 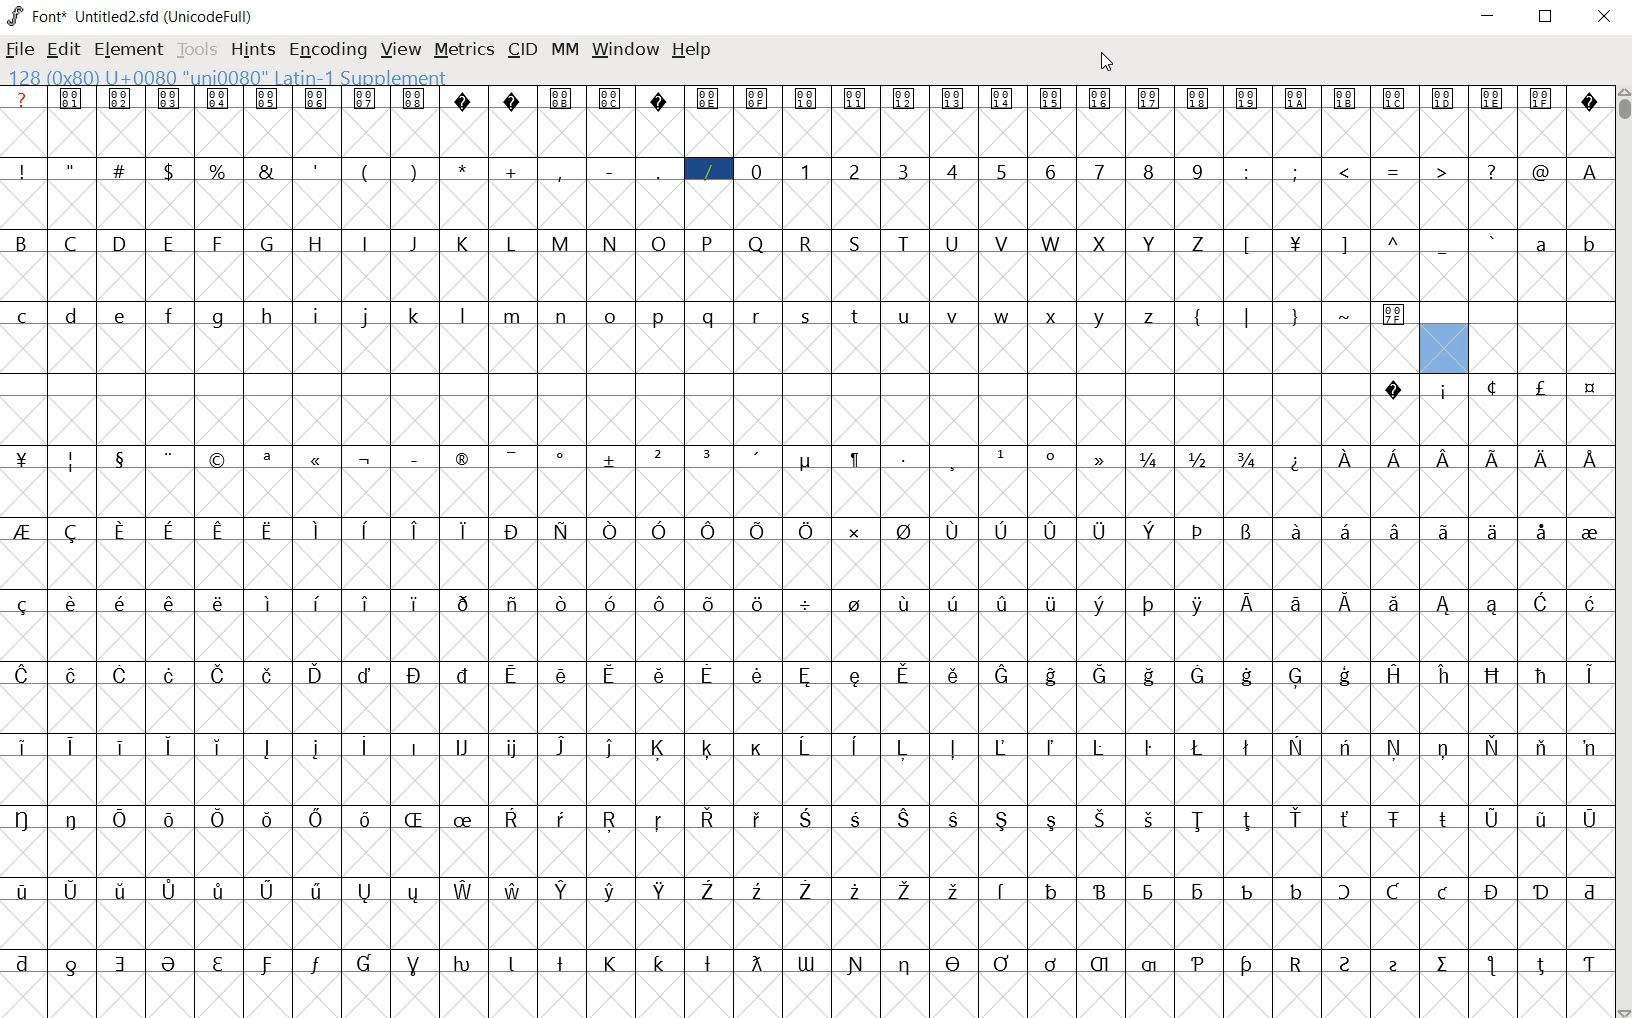 I want to click on glyph, so click(x=560, y=963).